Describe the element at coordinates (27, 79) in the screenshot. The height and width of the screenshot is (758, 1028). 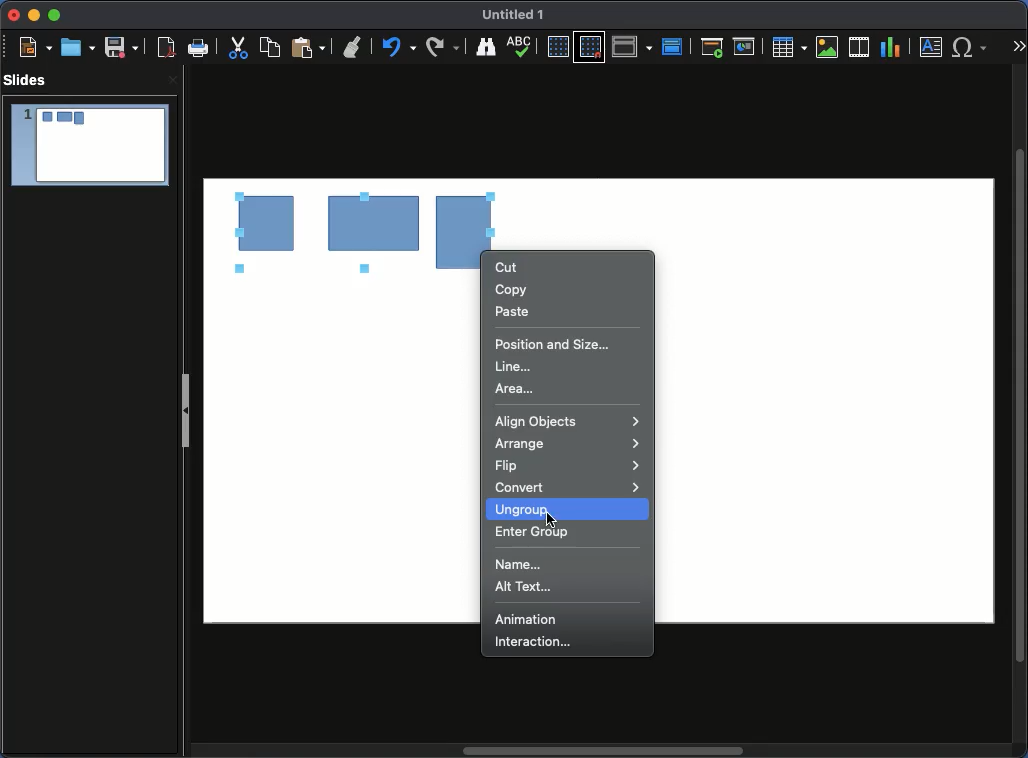
I see `Slides` at that location.